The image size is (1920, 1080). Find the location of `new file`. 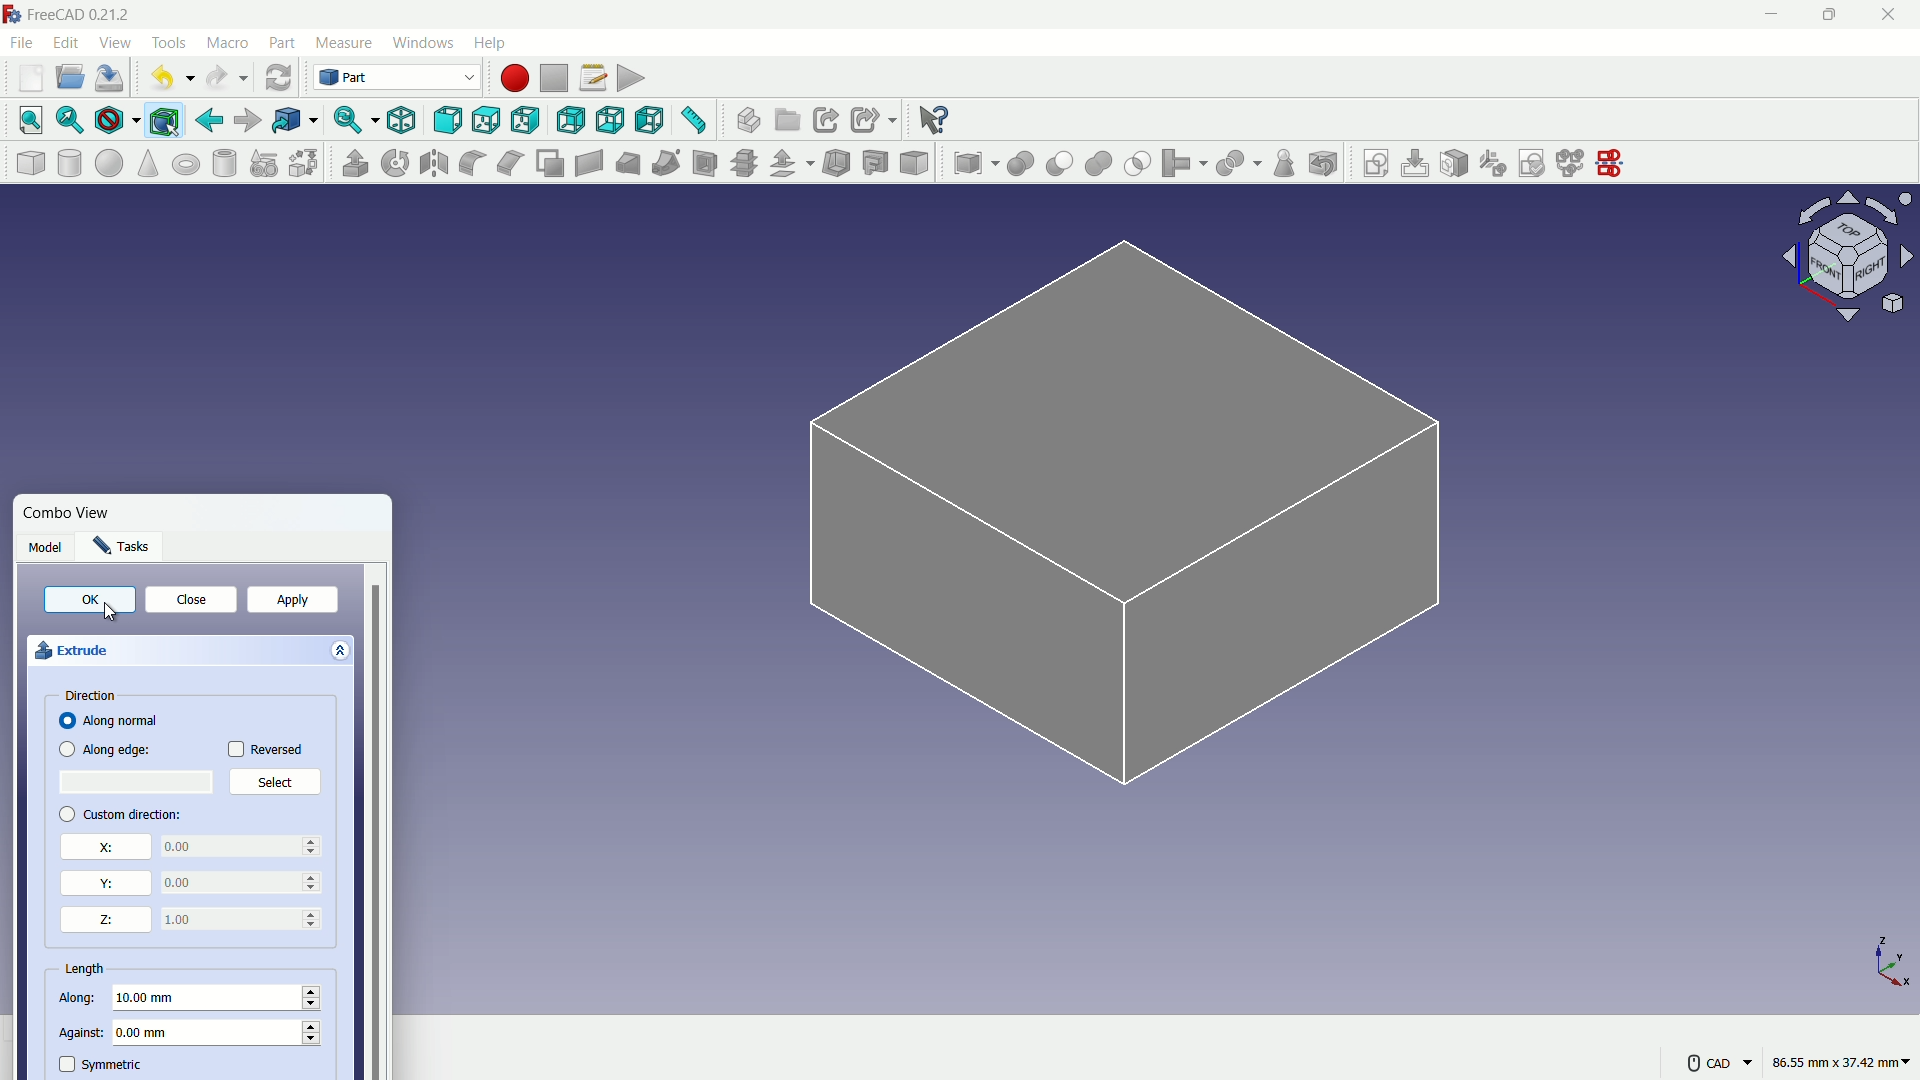

new file is located at coordinates (30, 79).